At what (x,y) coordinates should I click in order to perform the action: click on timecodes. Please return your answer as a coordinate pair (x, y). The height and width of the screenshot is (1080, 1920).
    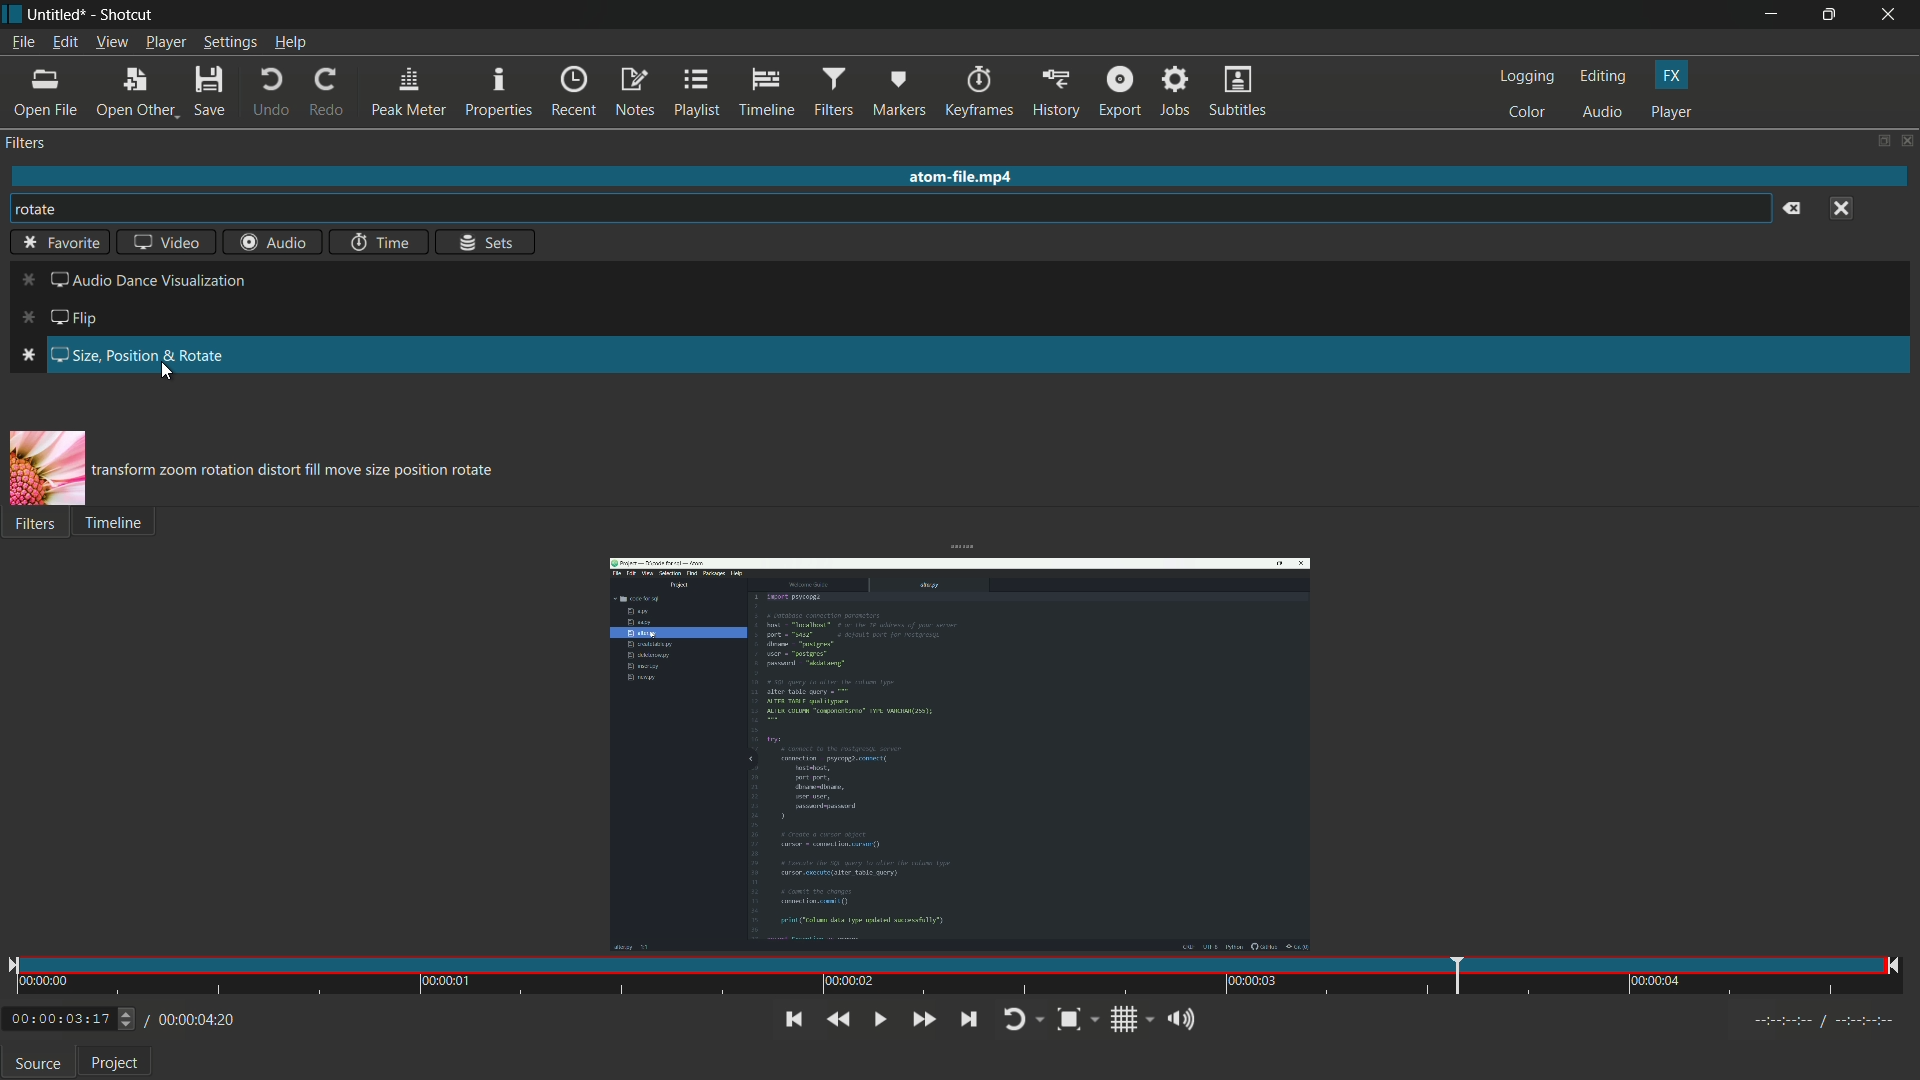
    Looking at the image, I should click on (1826, 1023).